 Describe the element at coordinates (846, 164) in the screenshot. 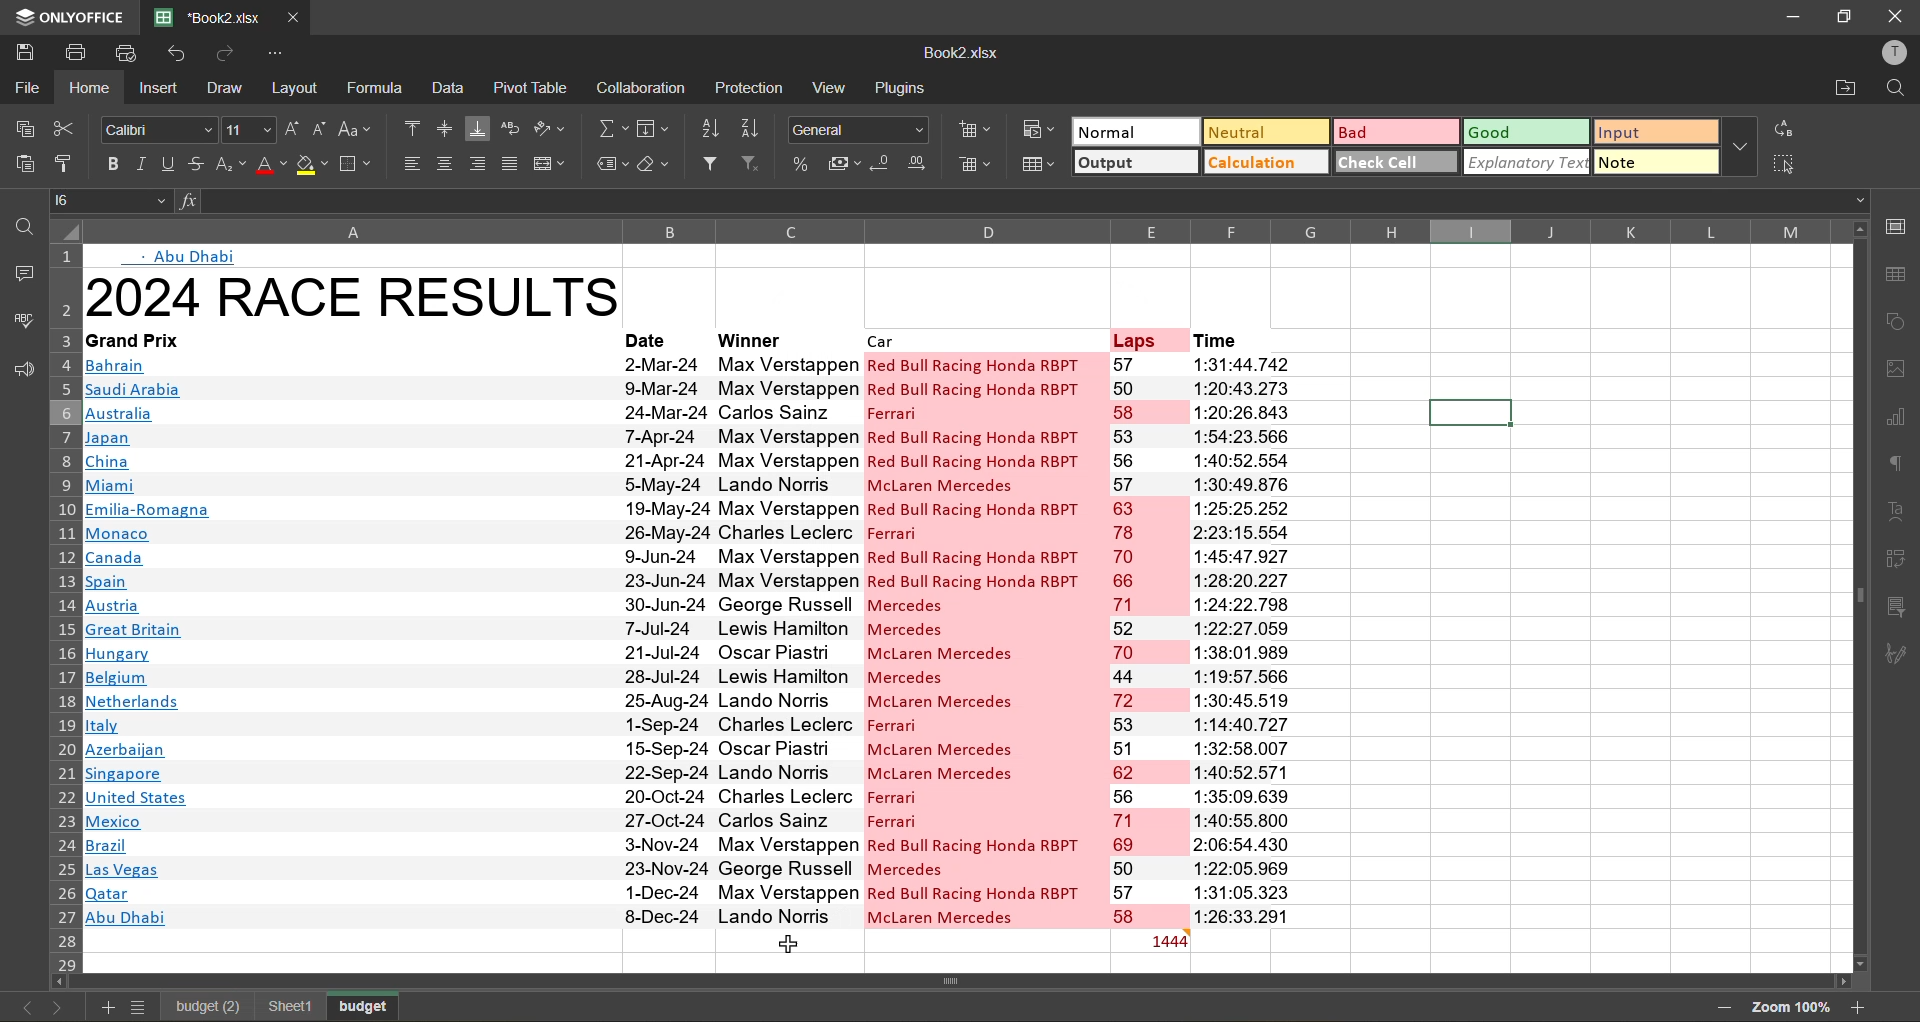

I see `accounting` at that location.